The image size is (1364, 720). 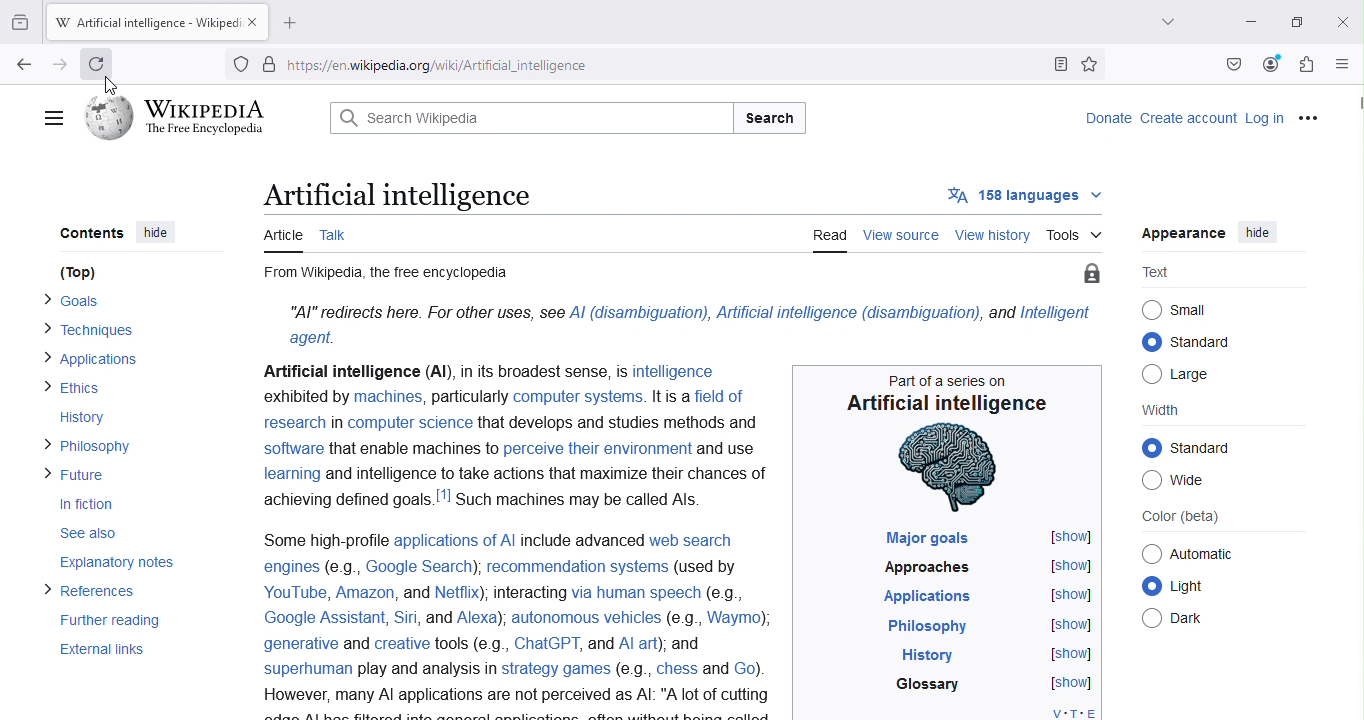 What do you see at coordinates (454, 64) in the screenshot?
I see `https//enwikipedia.org/wiki/Artificial_intelligence` at bounding box center [454, 64].